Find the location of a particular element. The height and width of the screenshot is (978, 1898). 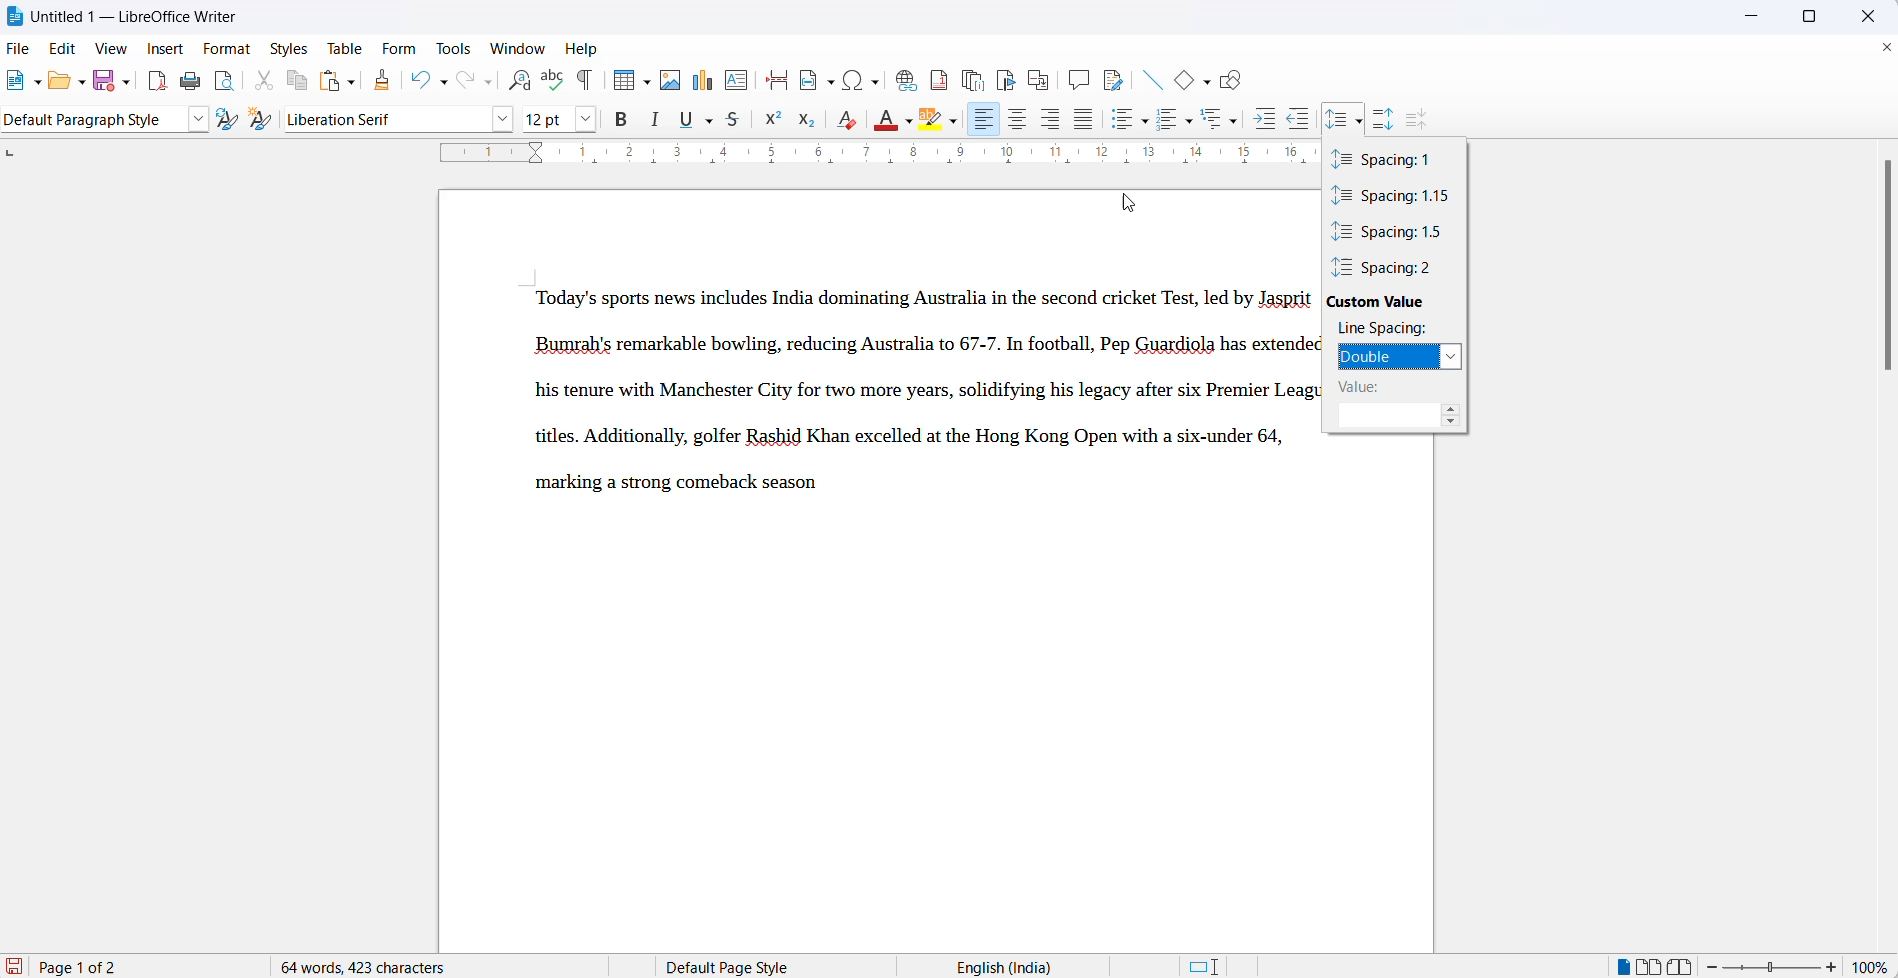

standard selection is located at coordinates (1204, 965).